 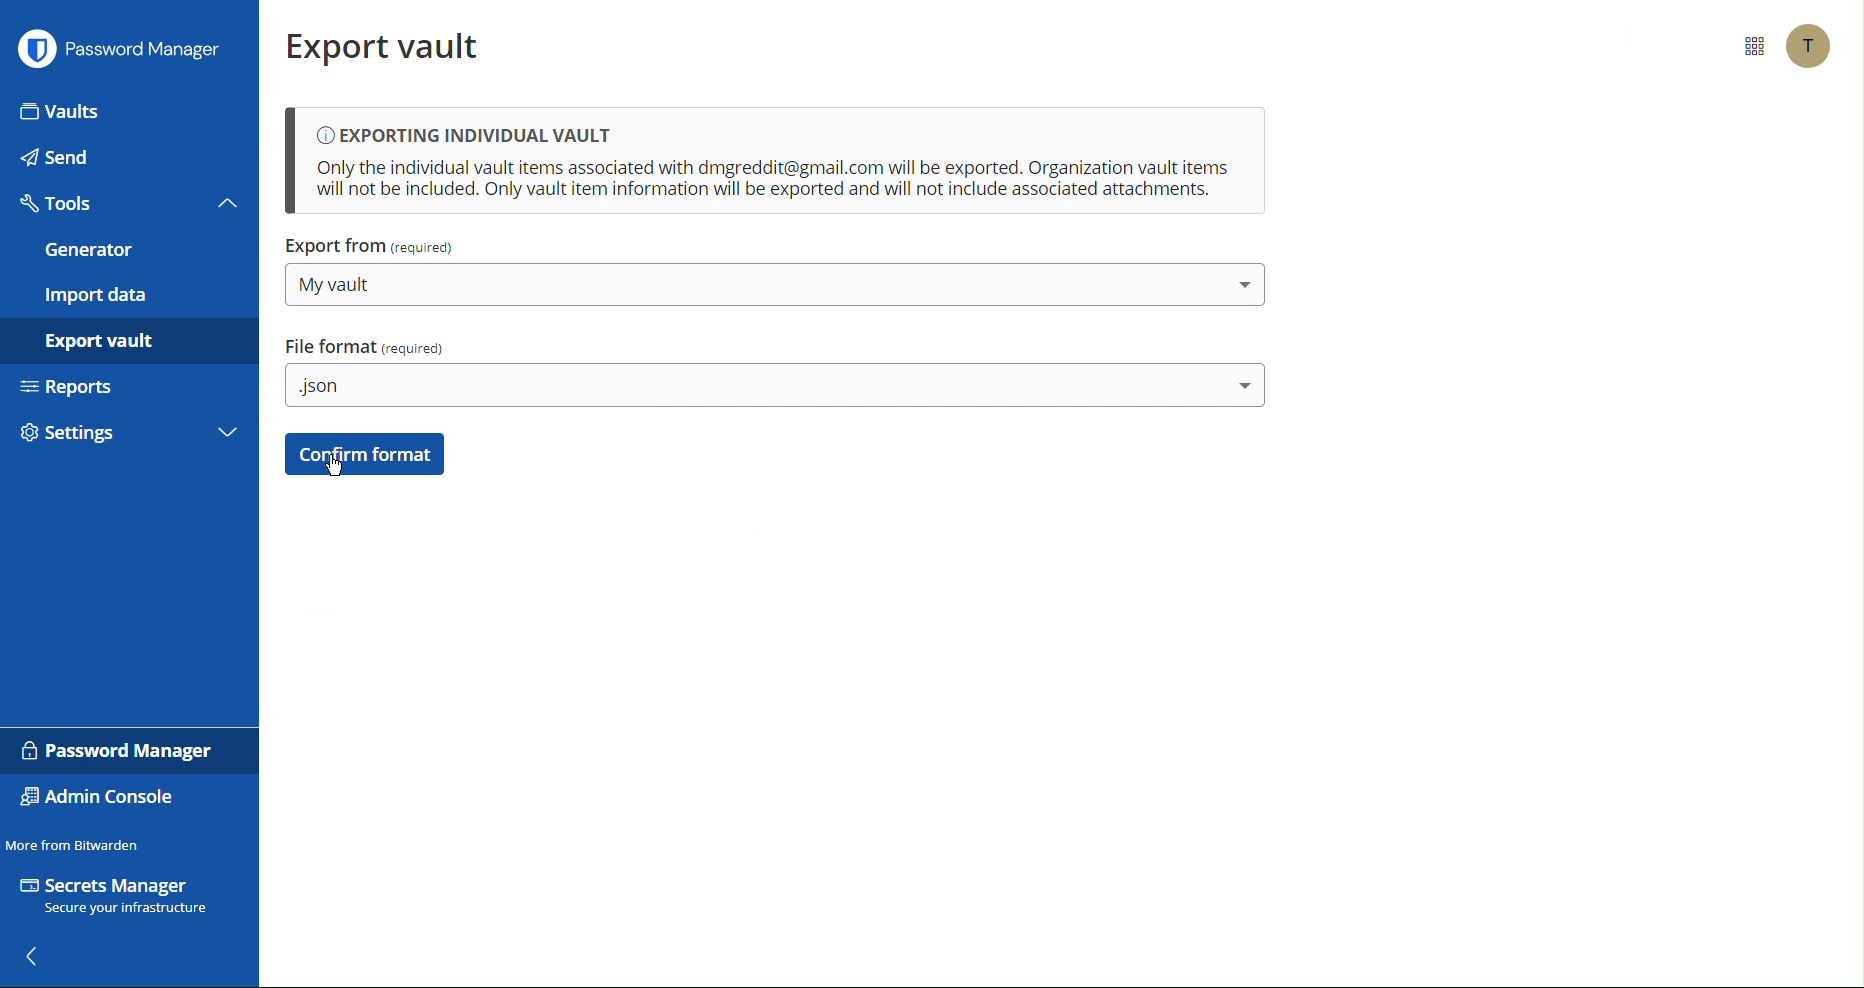 What do you see at coordinates (125, 53) in the screenshot?
I see `Password Manager` at bounding box center [125, 53].